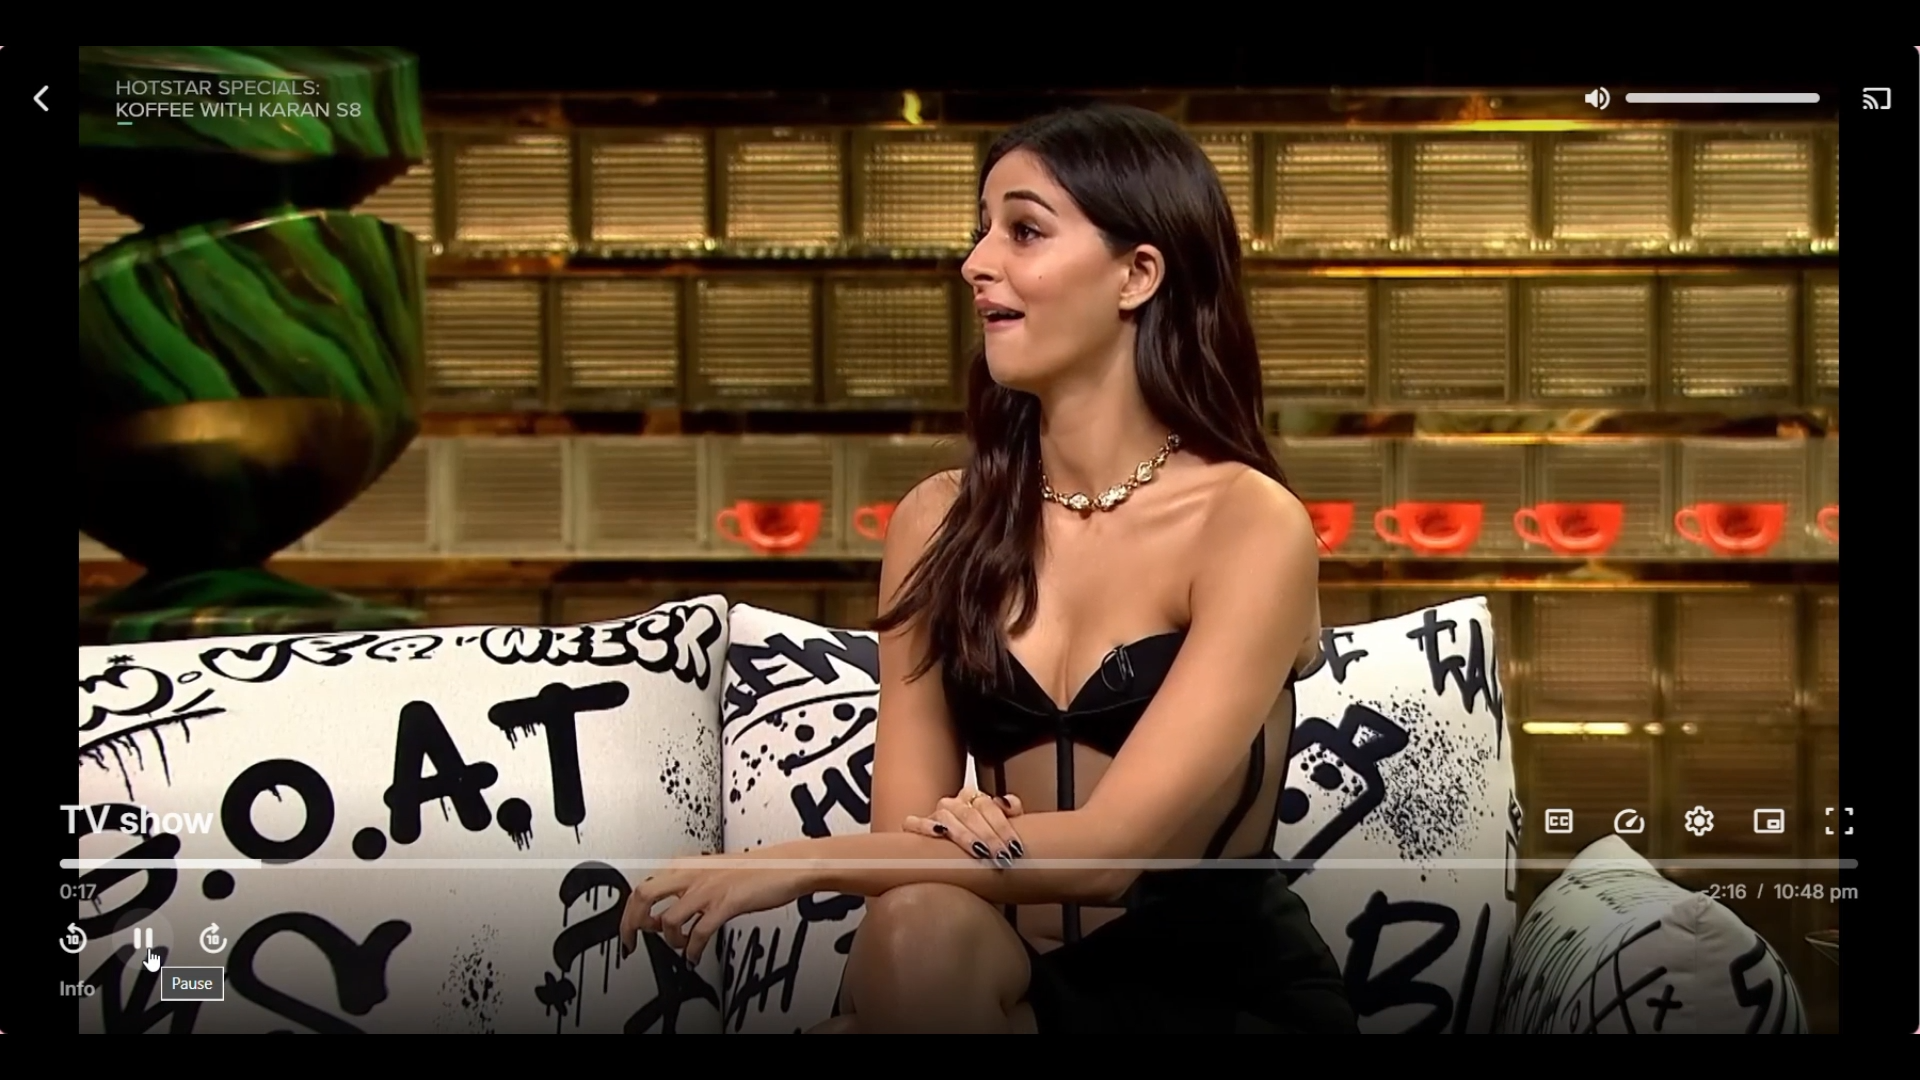  What do you see at coordinates (1721, 98) in the screenshot?
I see `Slider to change volume` at bounding box center [1721, 98].